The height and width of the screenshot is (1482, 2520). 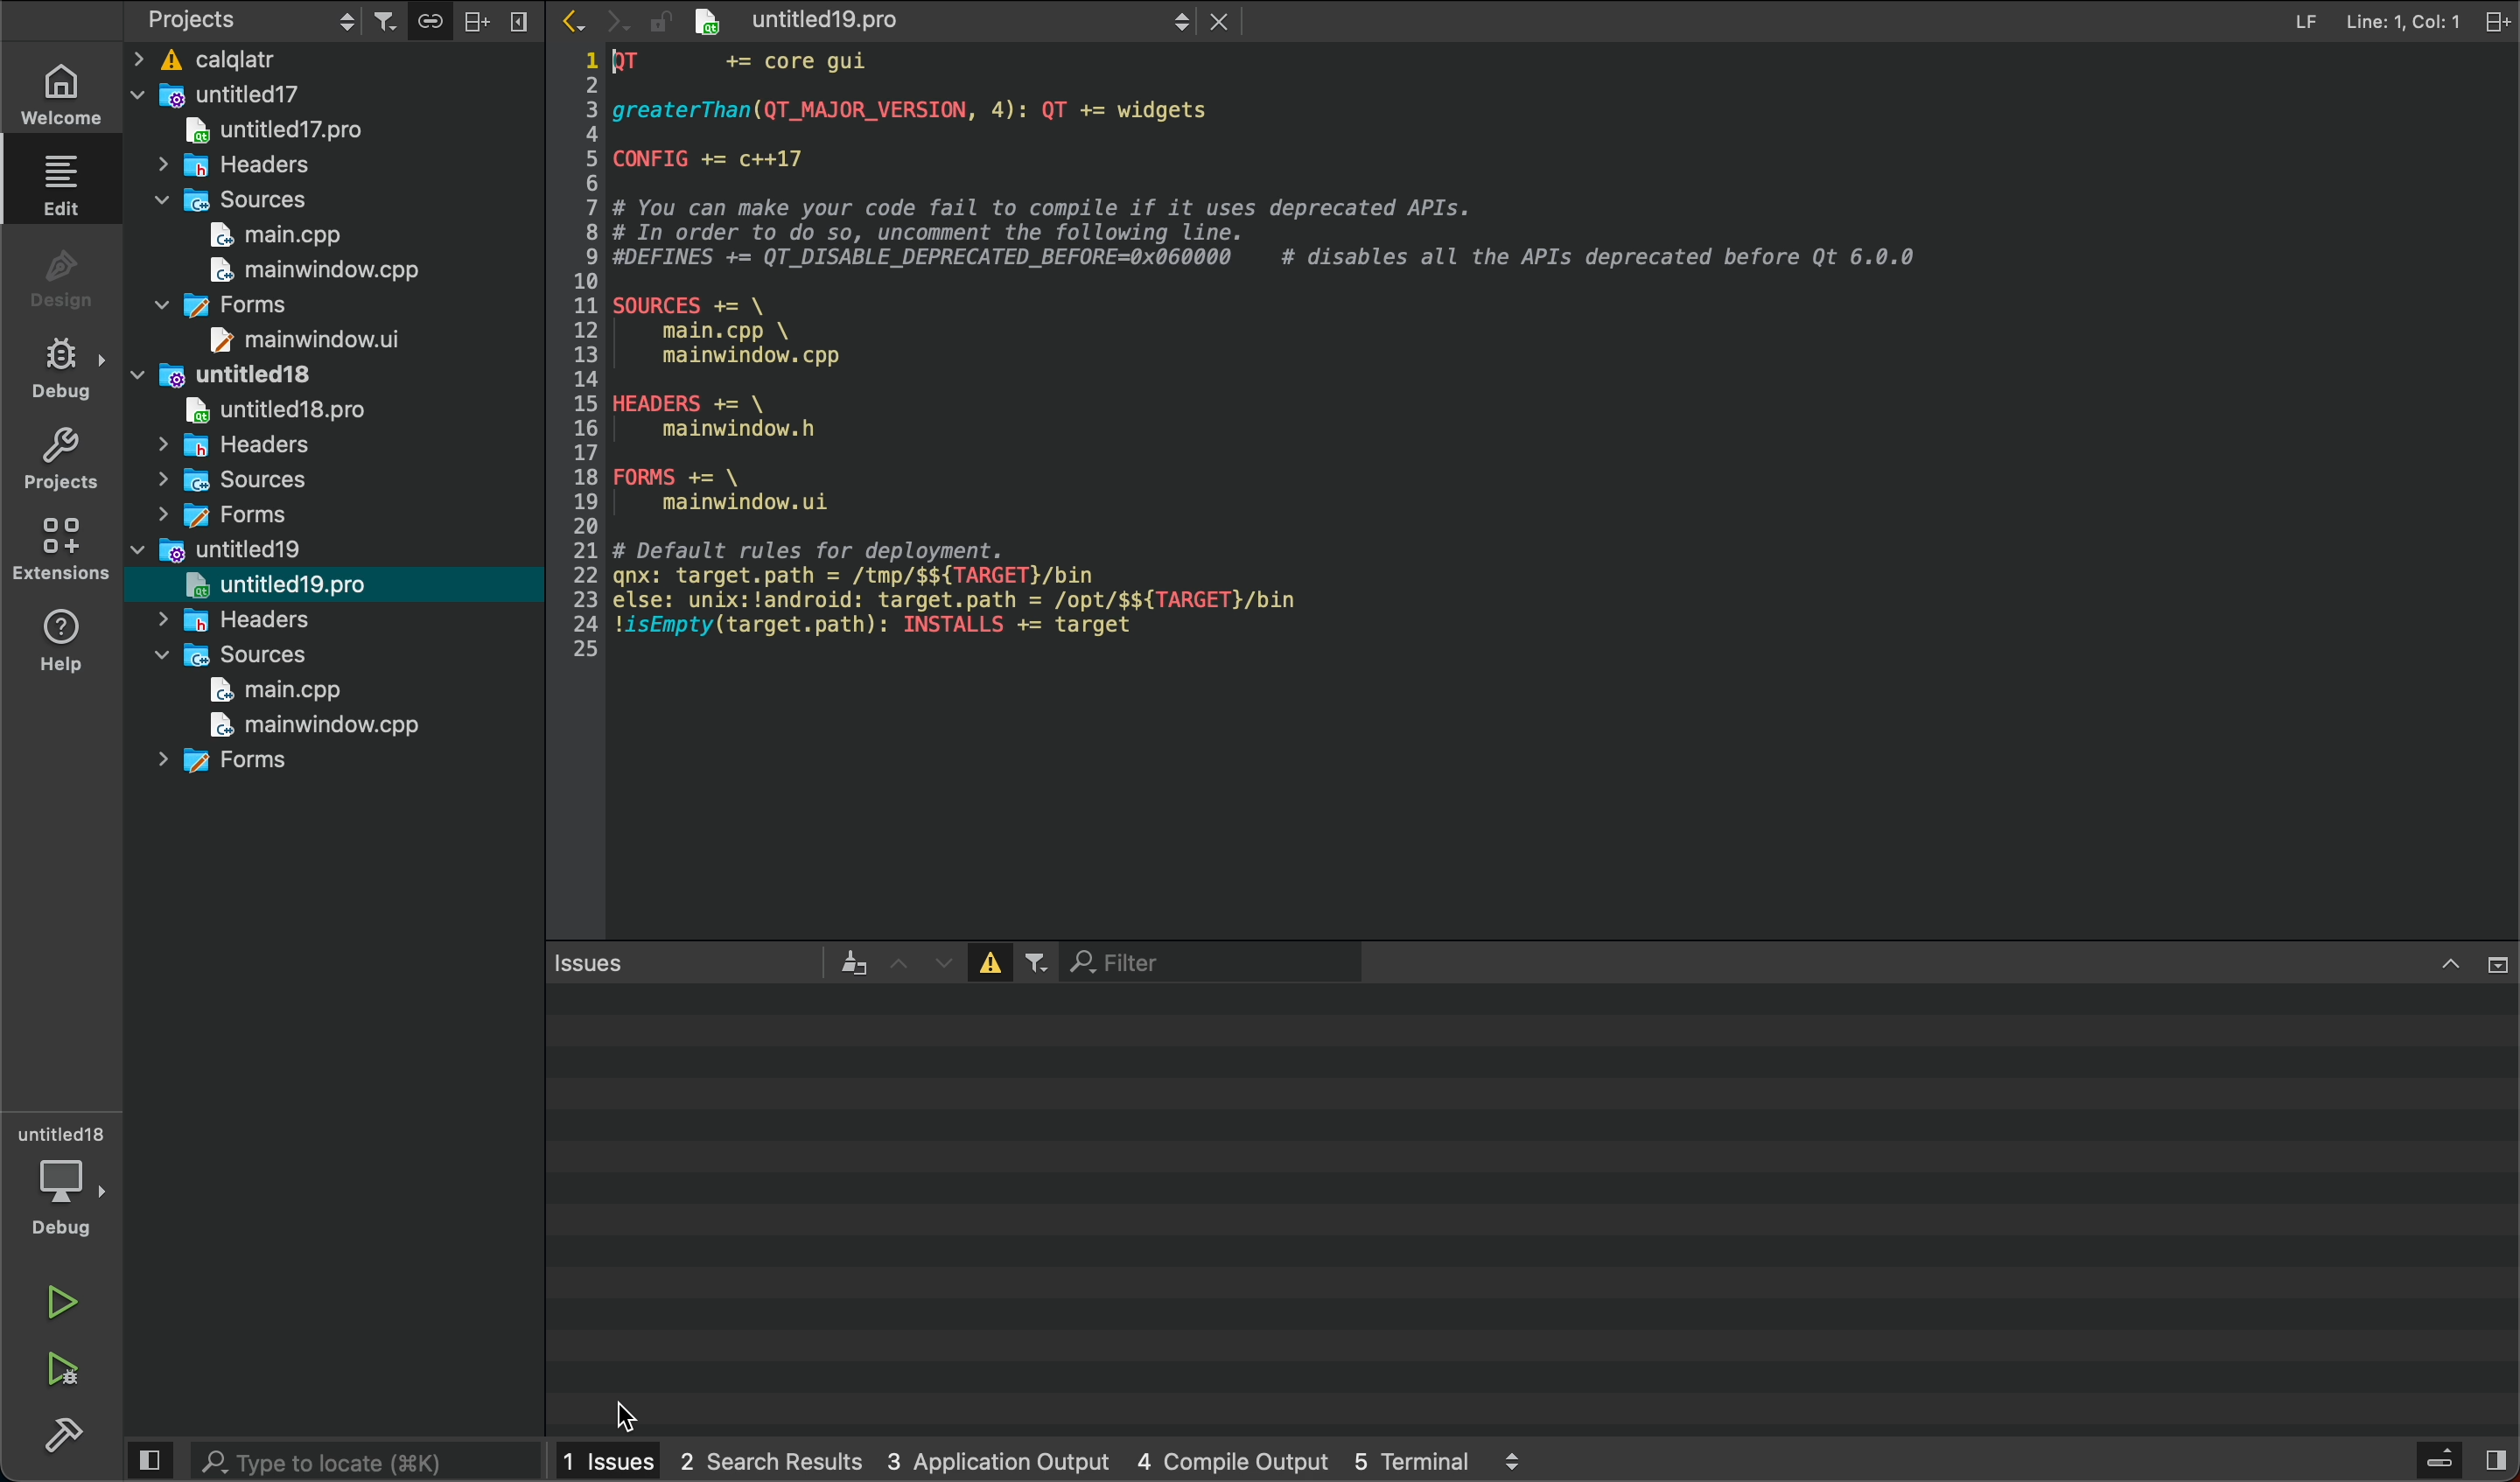 What do you see at coordinates (252, 165) in the screenshot?
I see `headers` at bounding box center [252, 165].